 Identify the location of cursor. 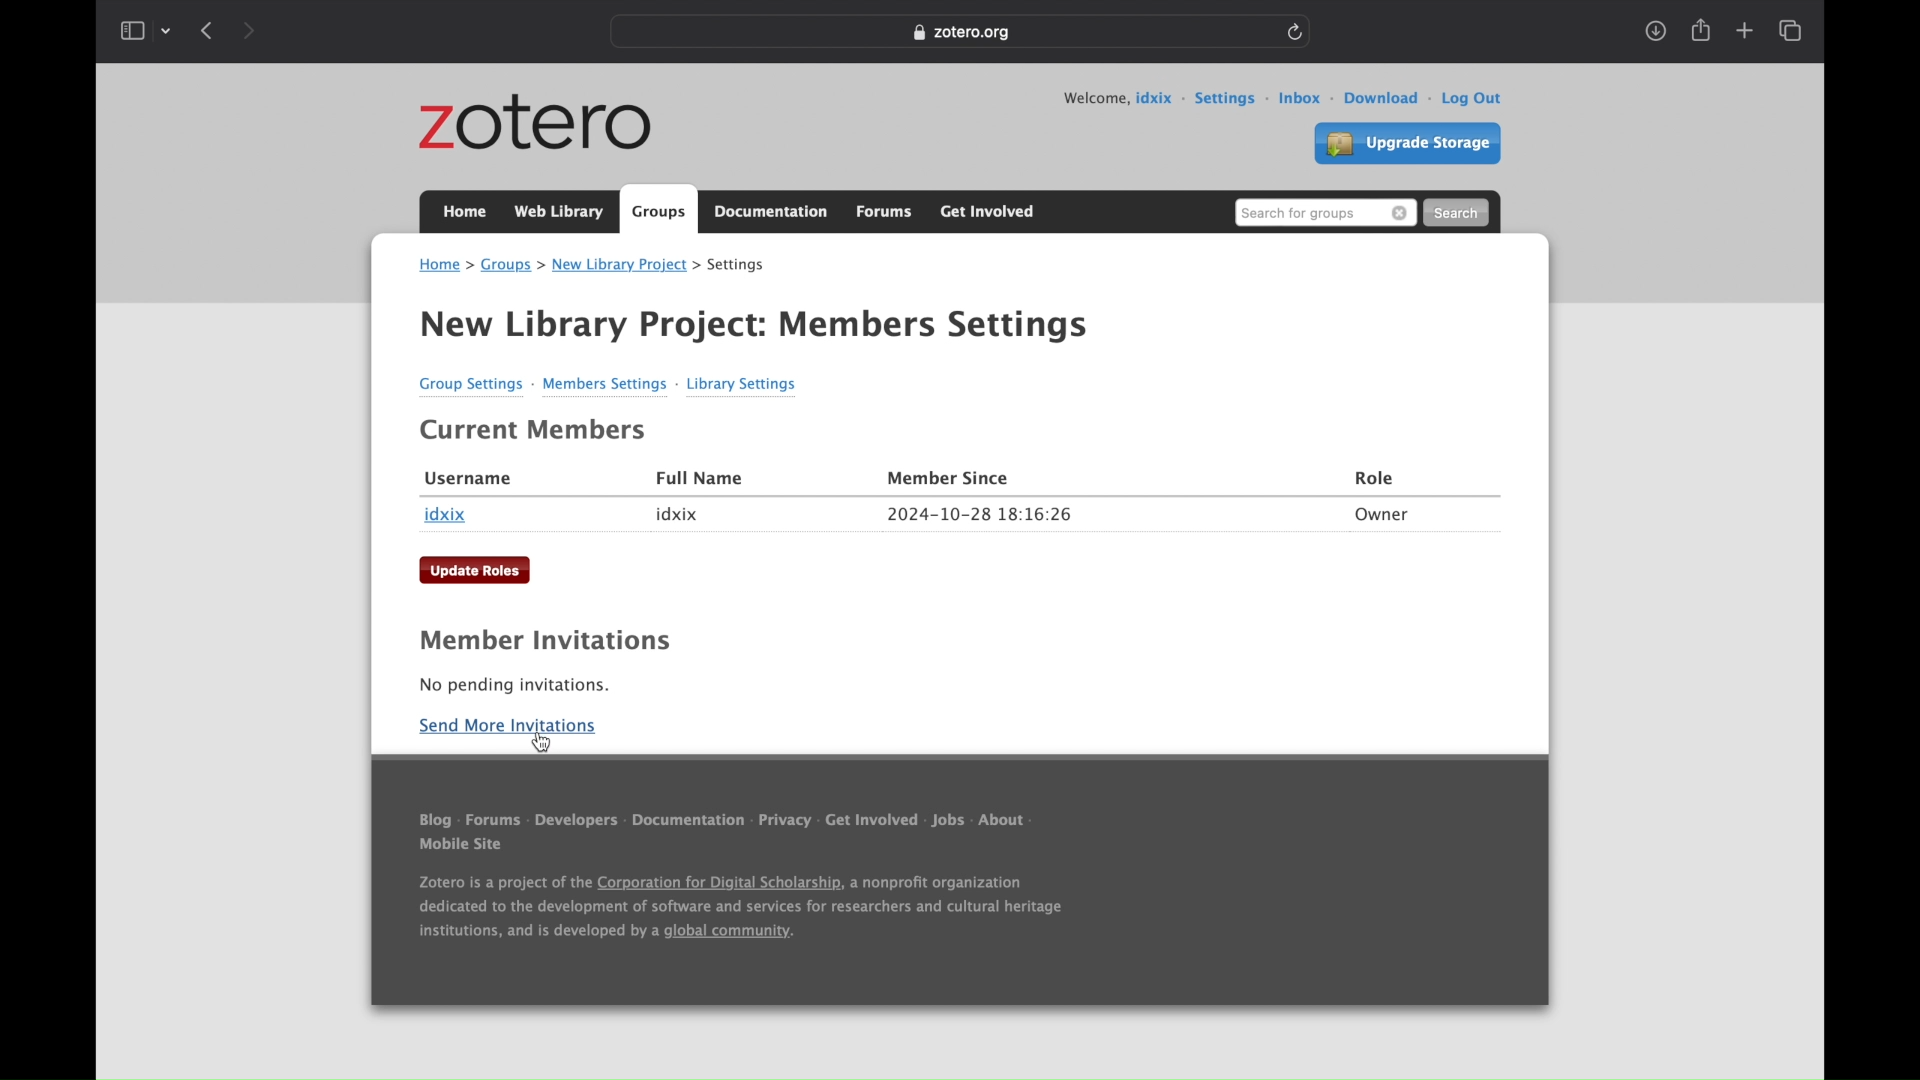
(543, 746).